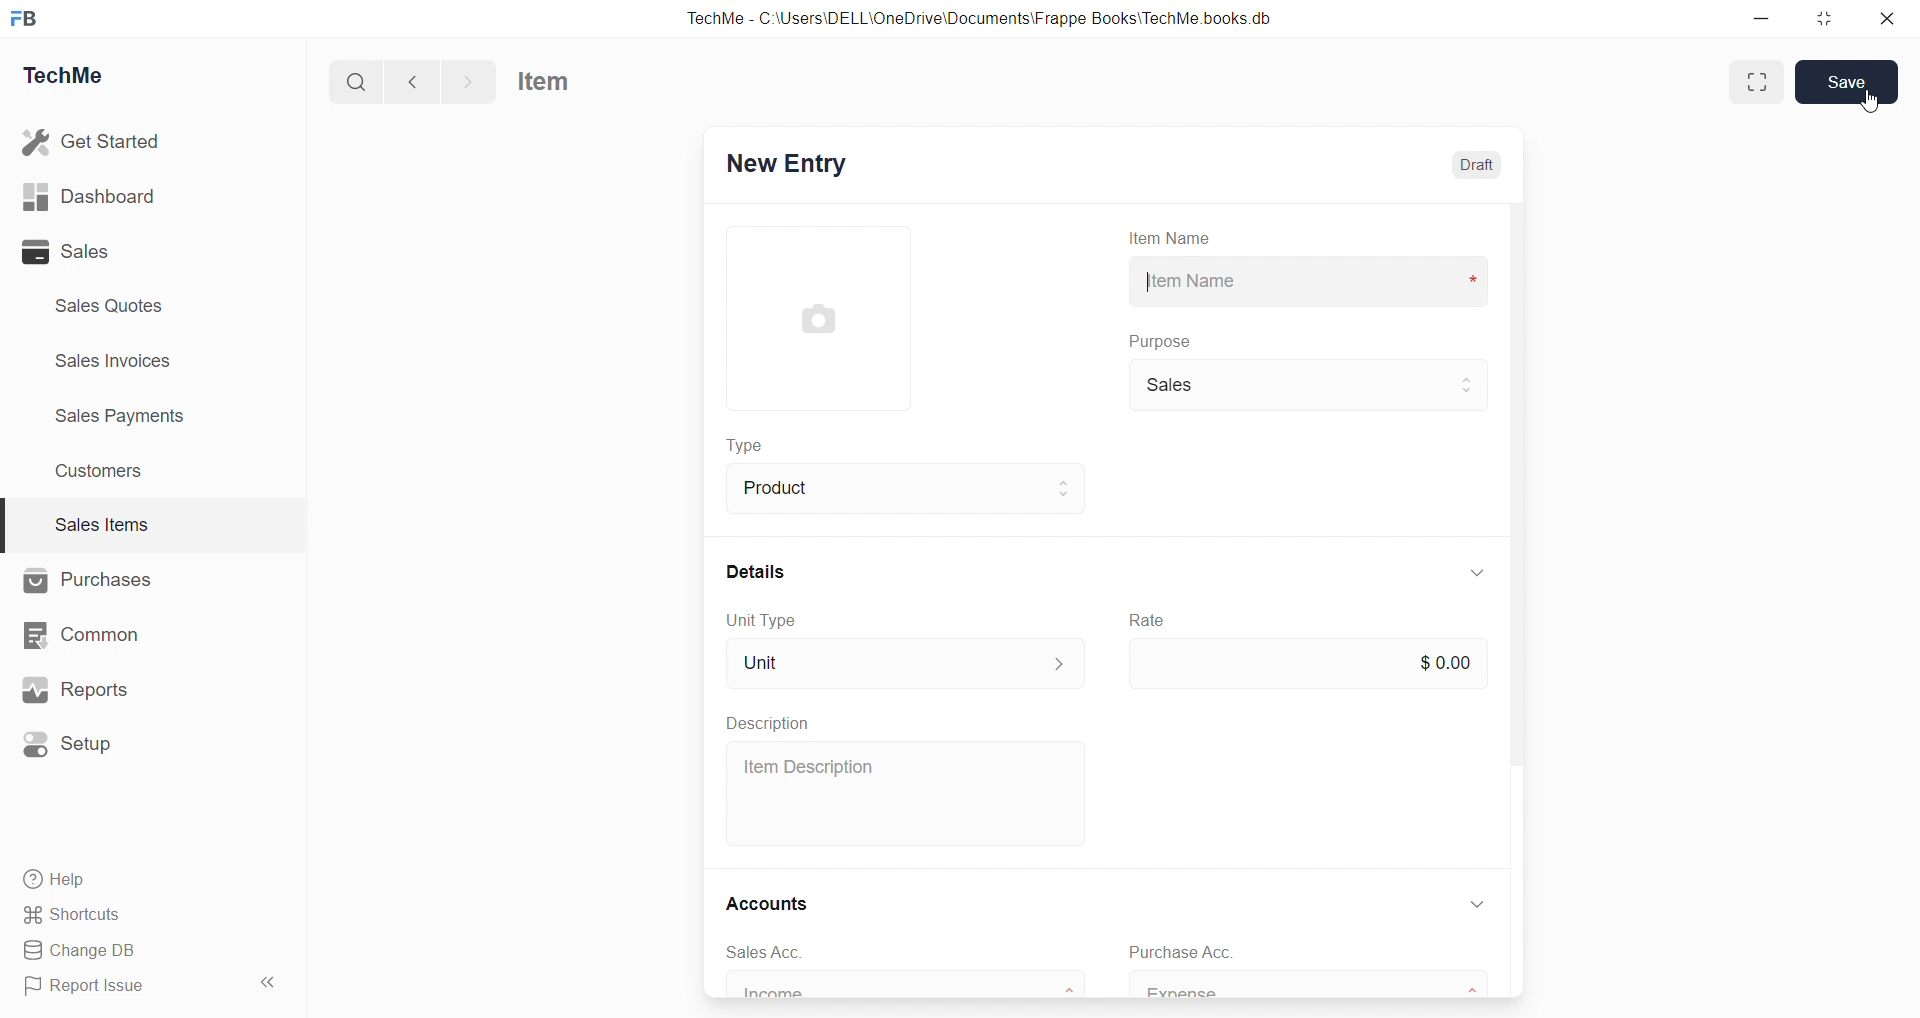 The height and width of the screenshot is (1018, 1920). What do you see at coordinates (1306, 386) in the screenshot?
I see `Sales` at bounding box center [1306, 386].